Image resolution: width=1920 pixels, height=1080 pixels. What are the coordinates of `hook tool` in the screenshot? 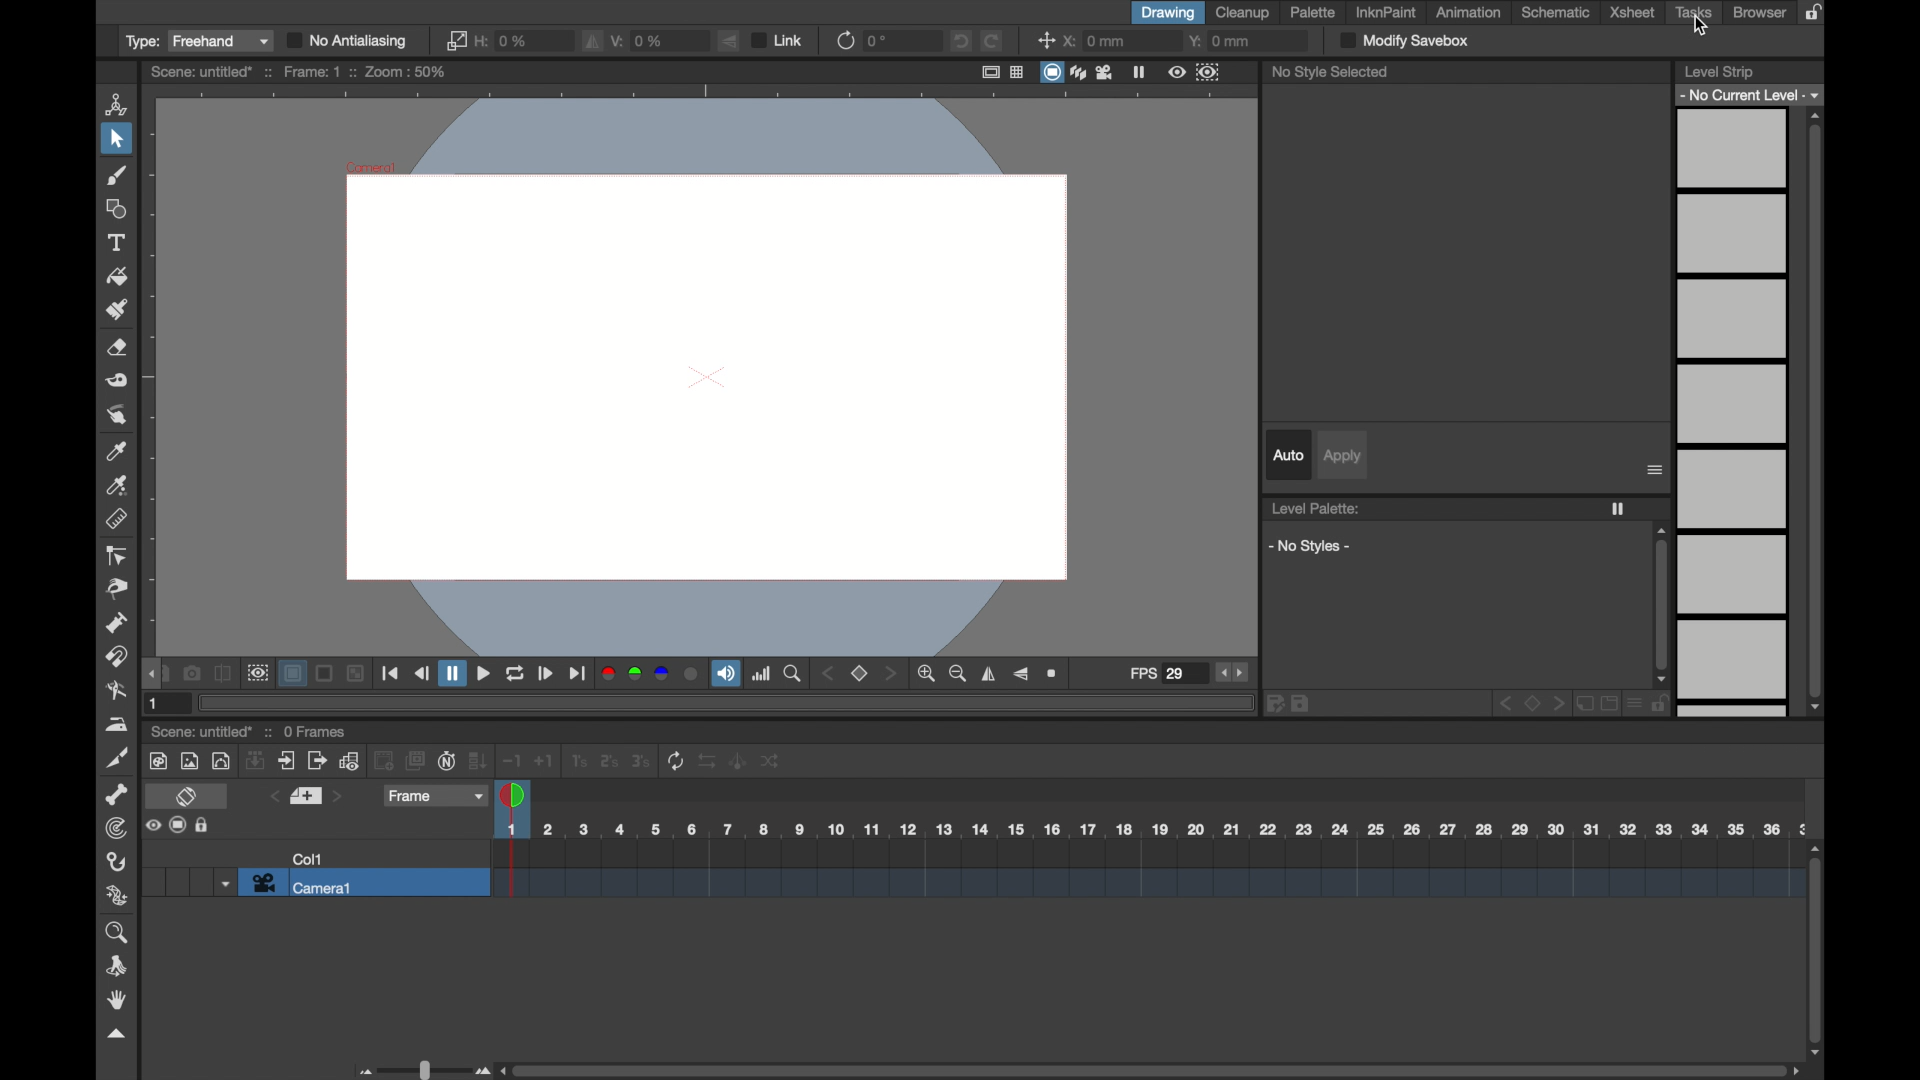 It's located at (119, 863).